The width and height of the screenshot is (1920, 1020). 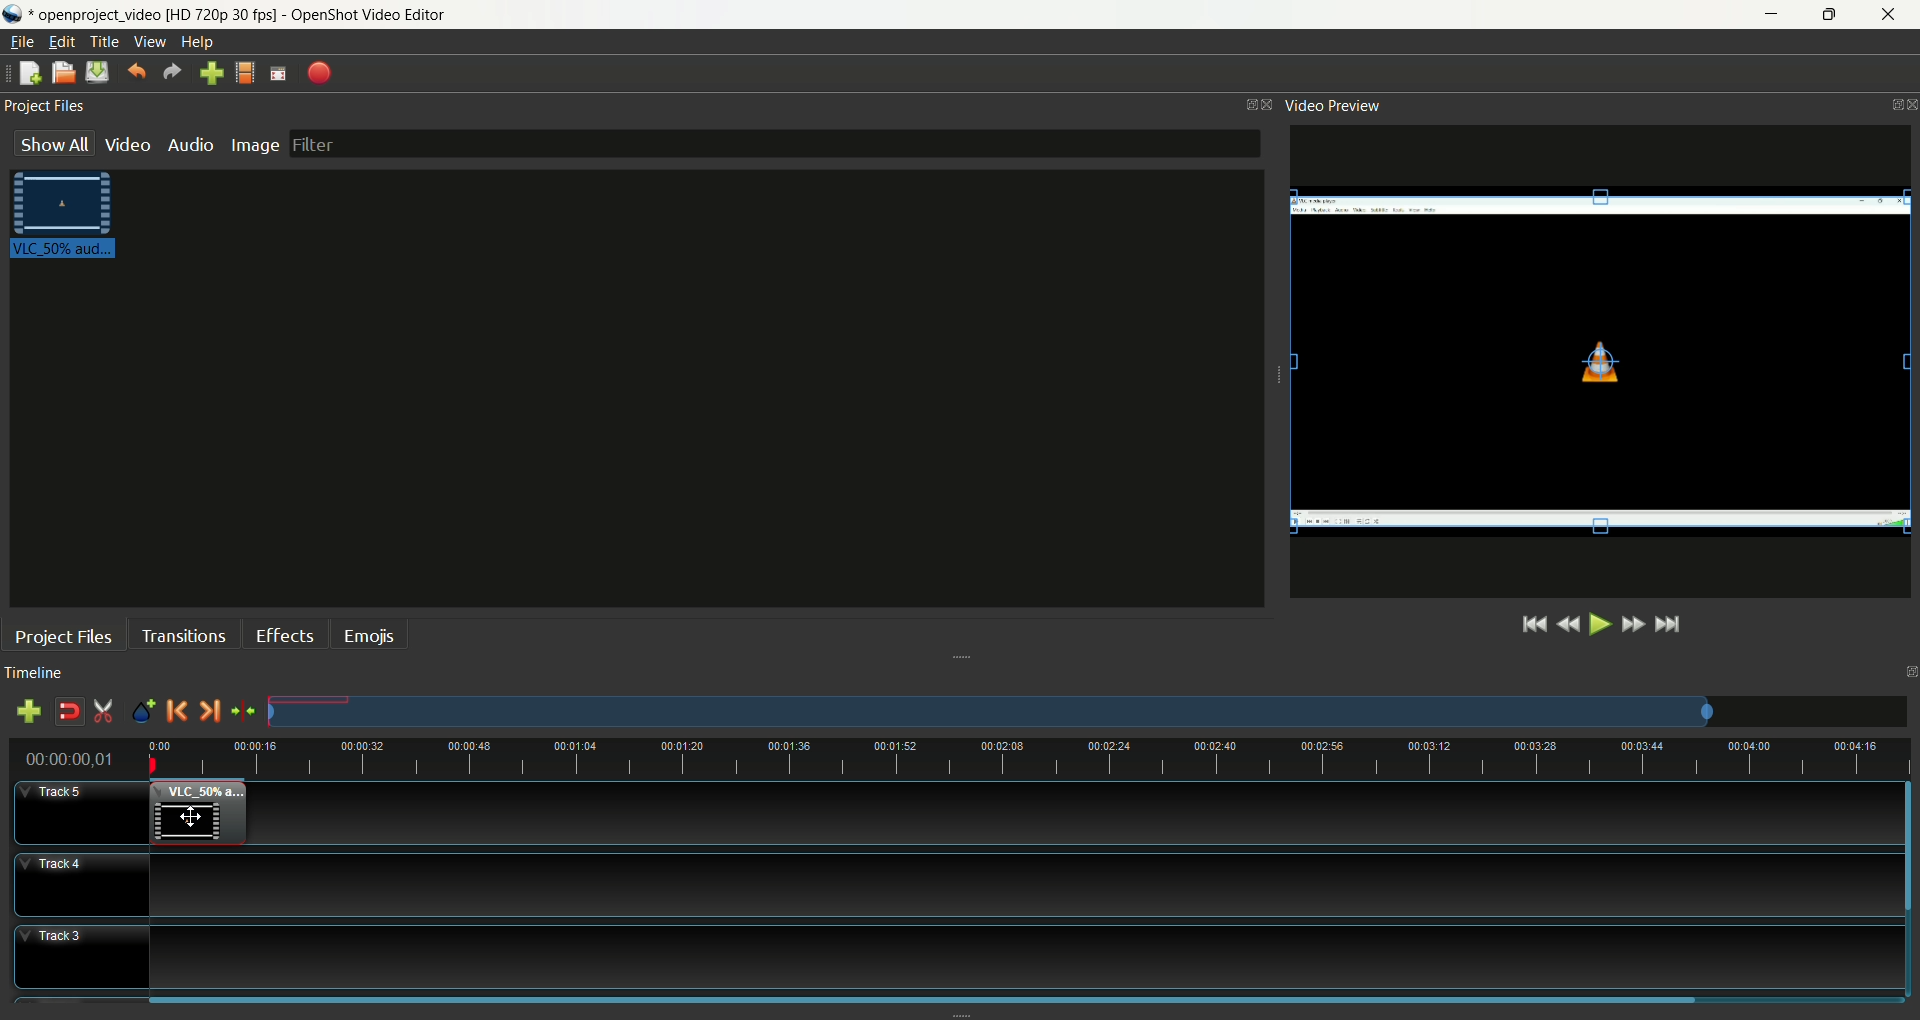 What do you see at coordinates (63, 75) in the screenshot?
I see `open project` at bounding box center [63, 75].